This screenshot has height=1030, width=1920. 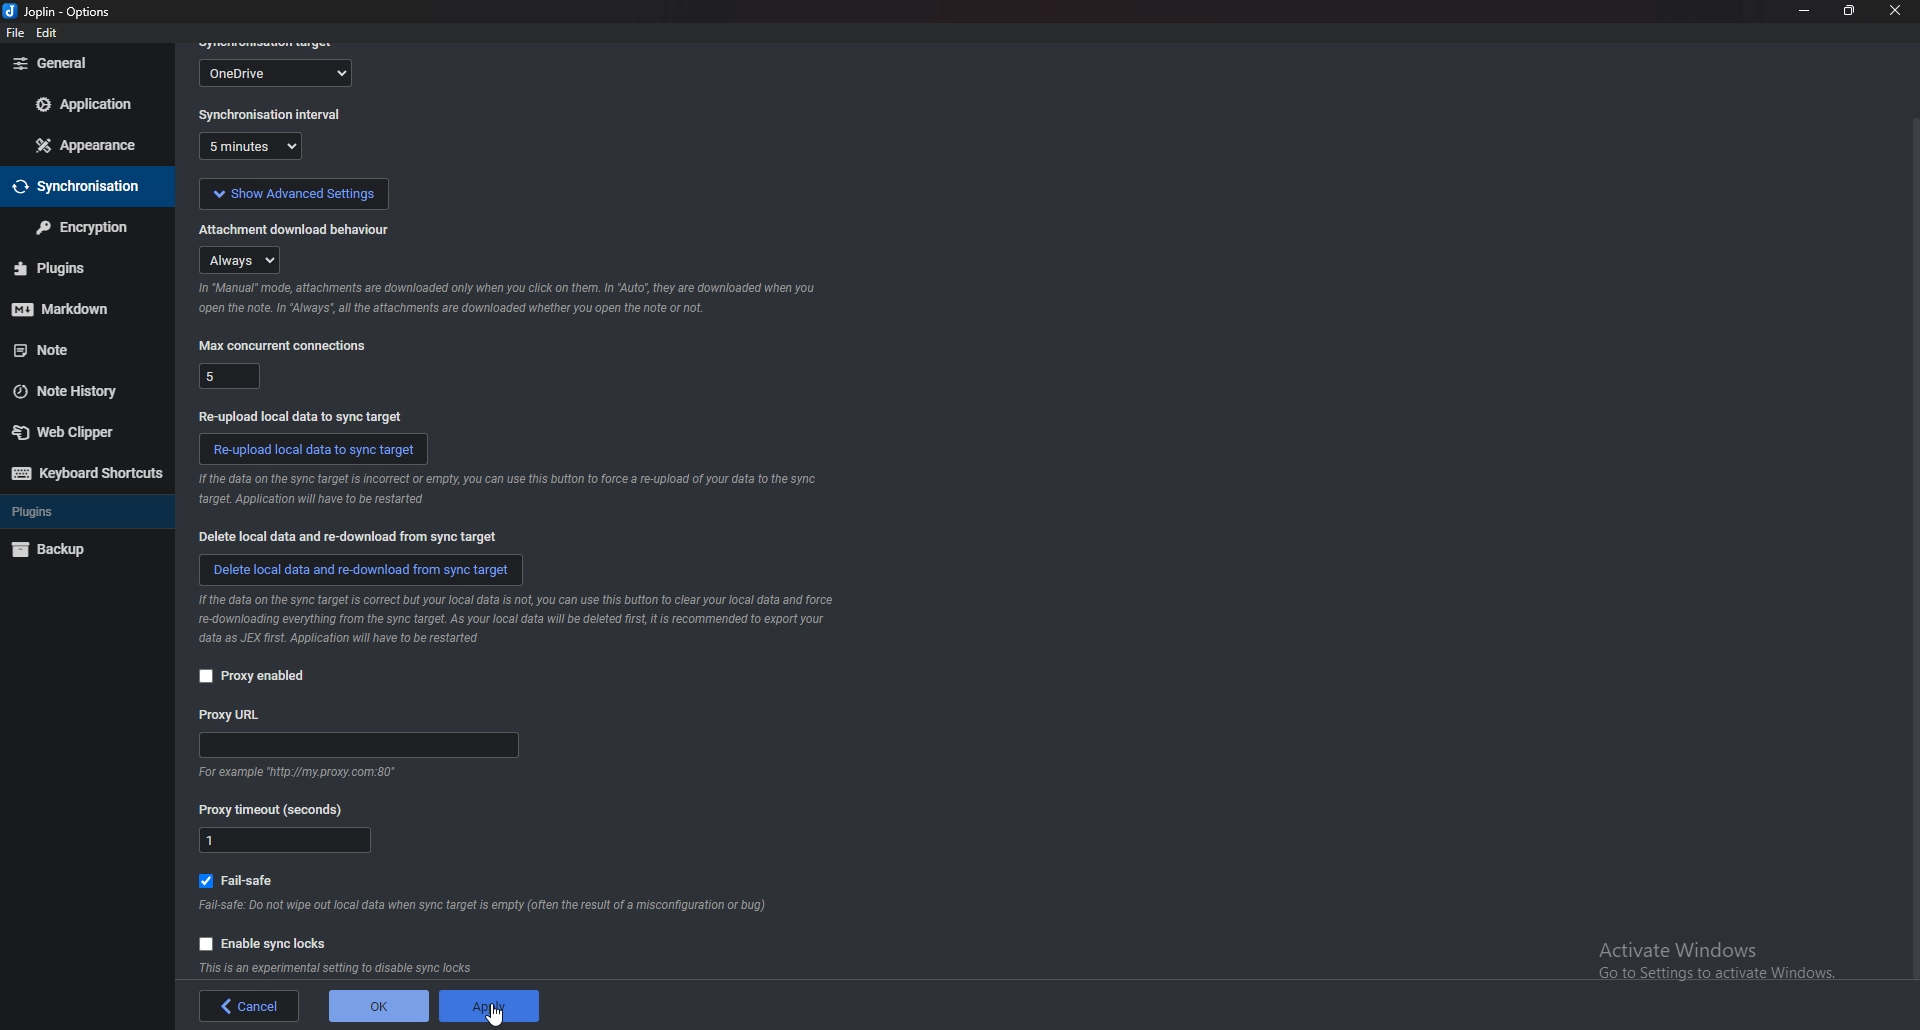 What do you see at coordinates (244, 259) in the screenshot?
I see `attachment download behaviour` at bounding box center [244, 259].